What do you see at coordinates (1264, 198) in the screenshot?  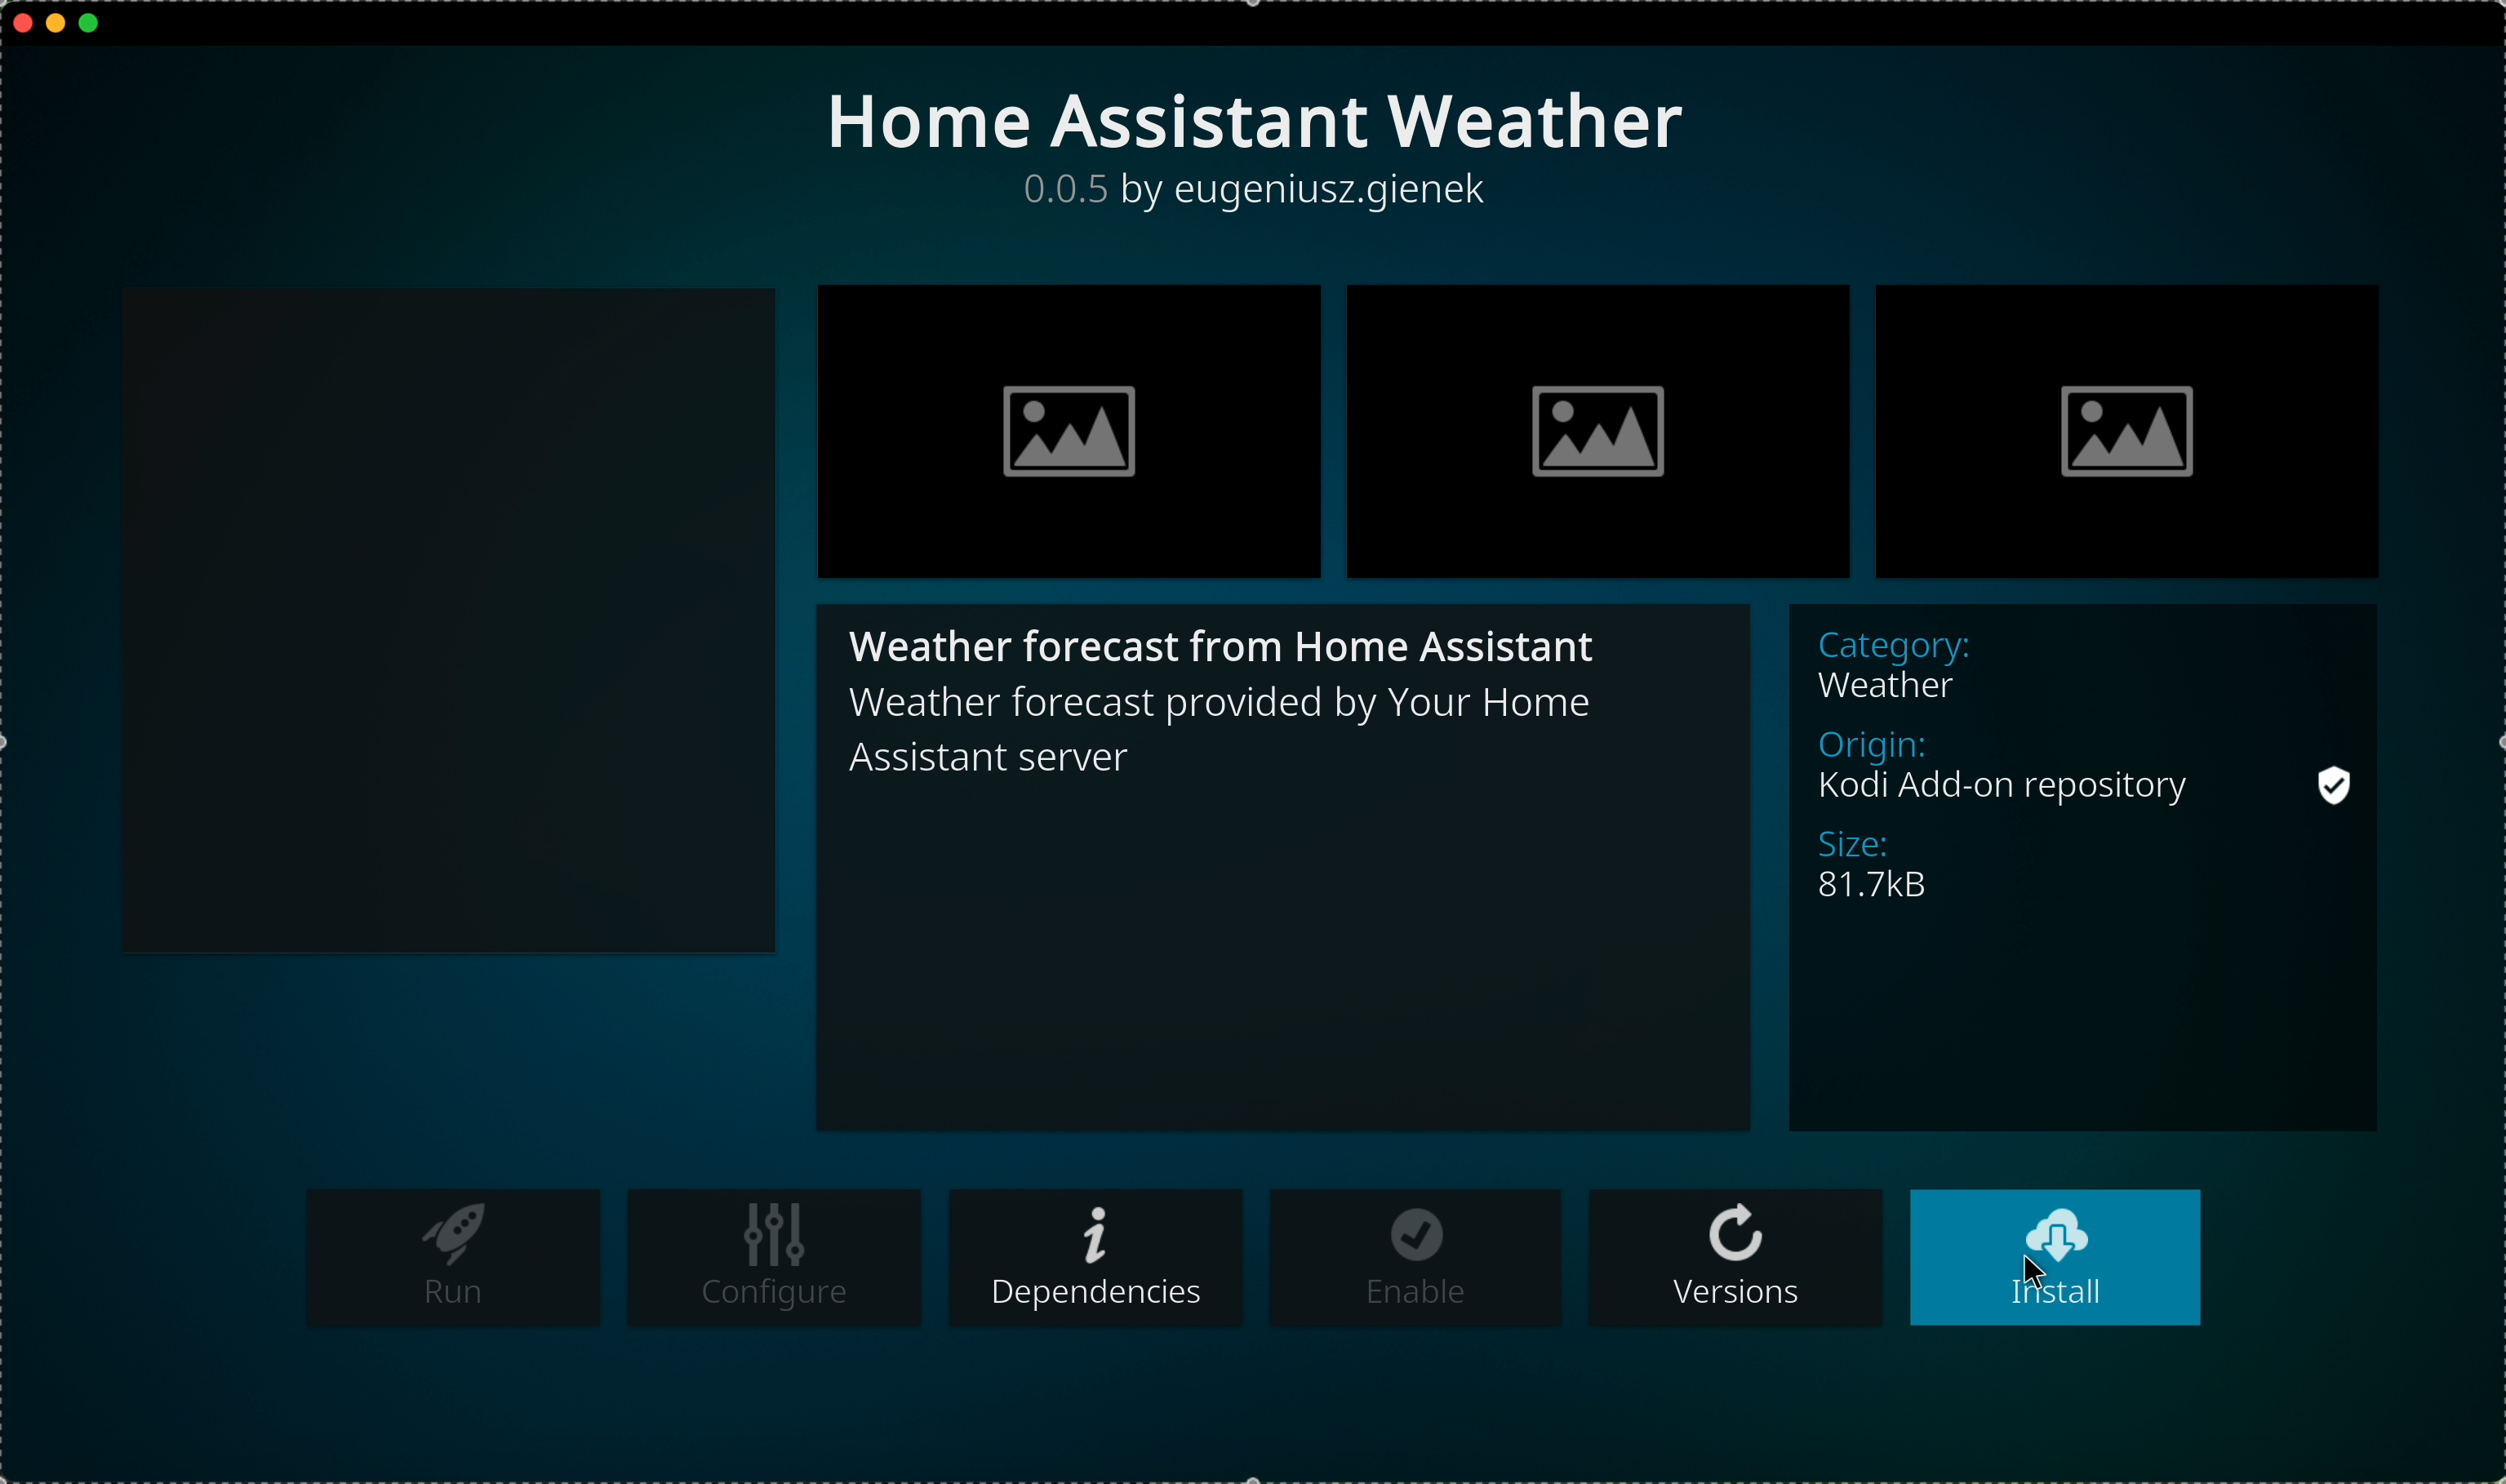 I see `description` at bounding box center [1264, 198].